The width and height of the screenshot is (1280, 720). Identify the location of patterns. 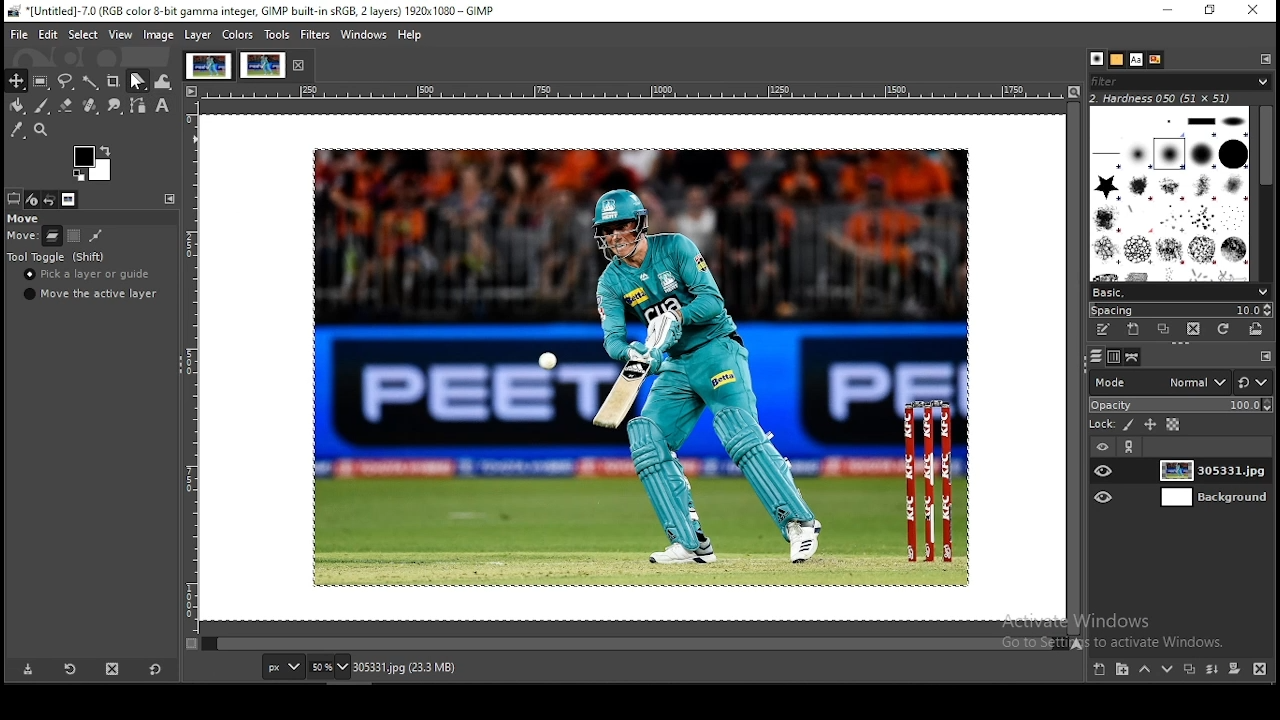
(1095, 58).